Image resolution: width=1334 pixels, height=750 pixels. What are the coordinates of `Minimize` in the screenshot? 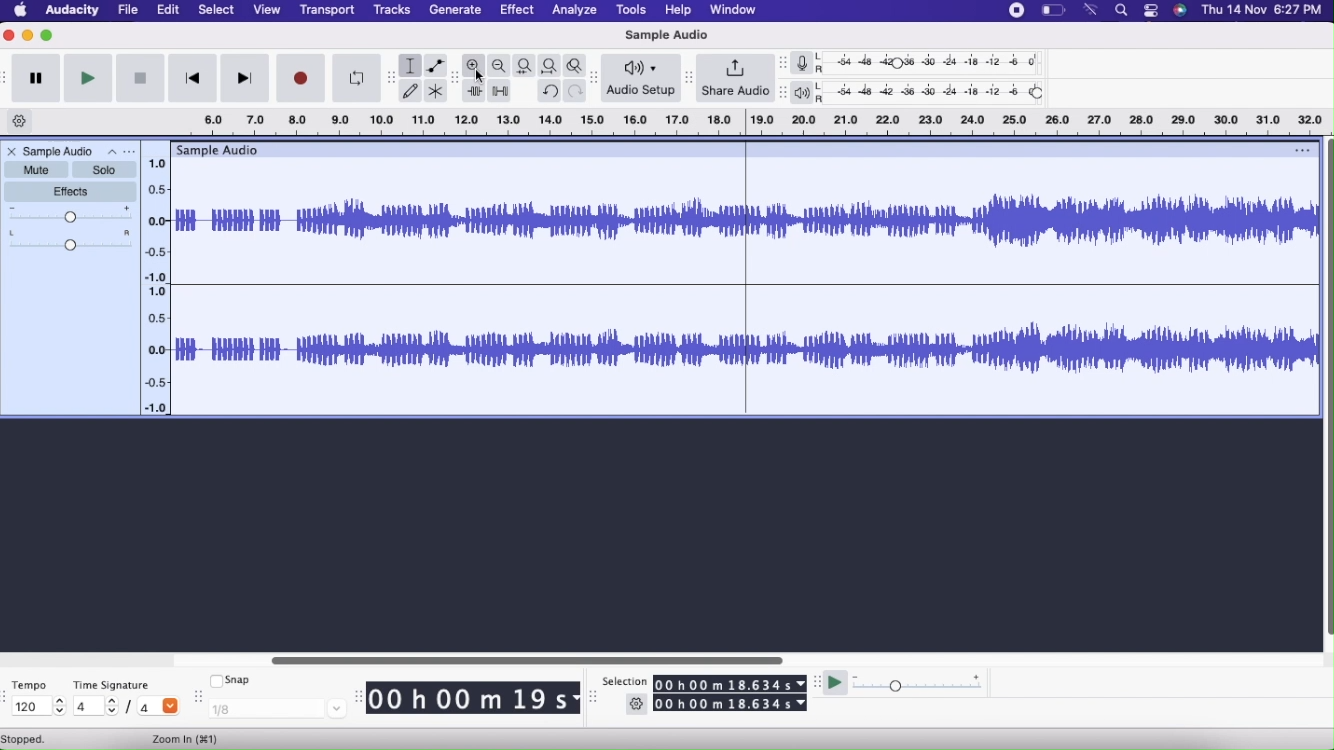 It's located at (29, 37).